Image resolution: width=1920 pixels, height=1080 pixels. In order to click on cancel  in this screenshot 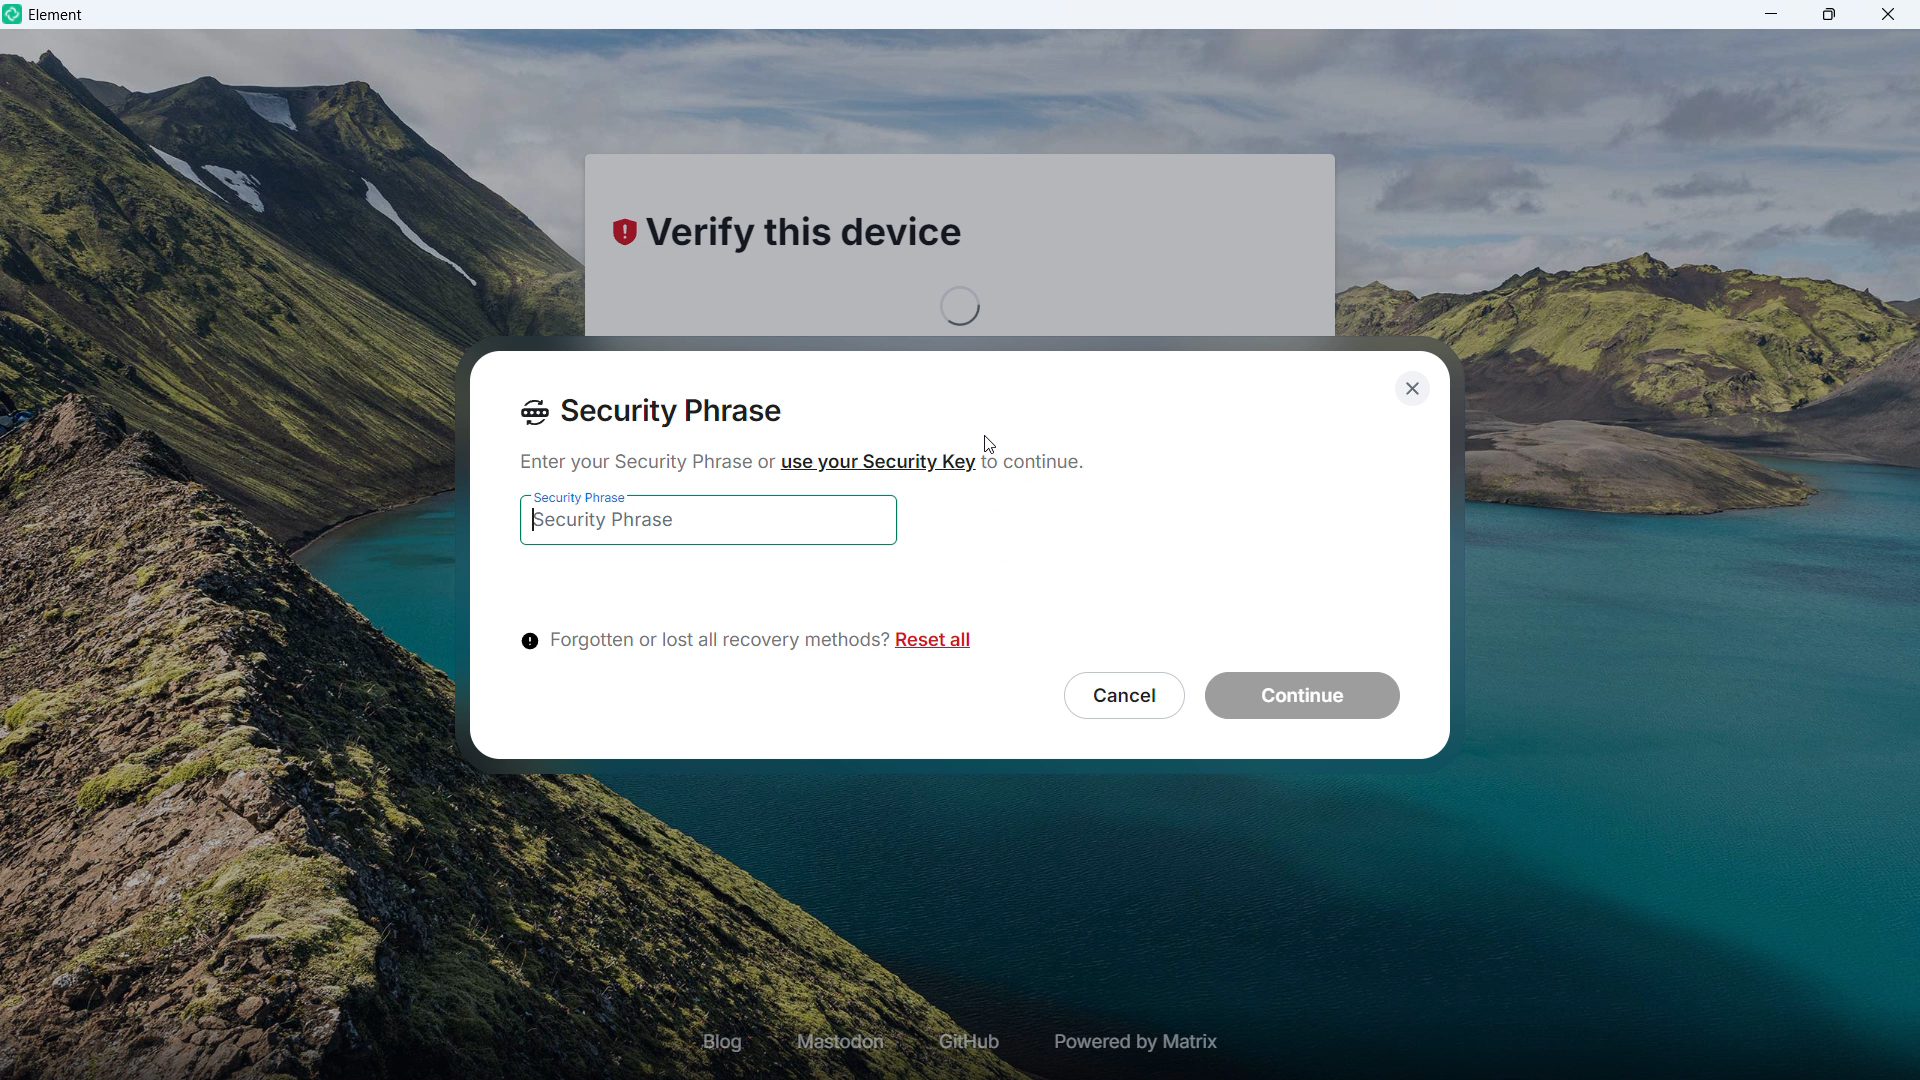, I will do `click(1120, 694)`.